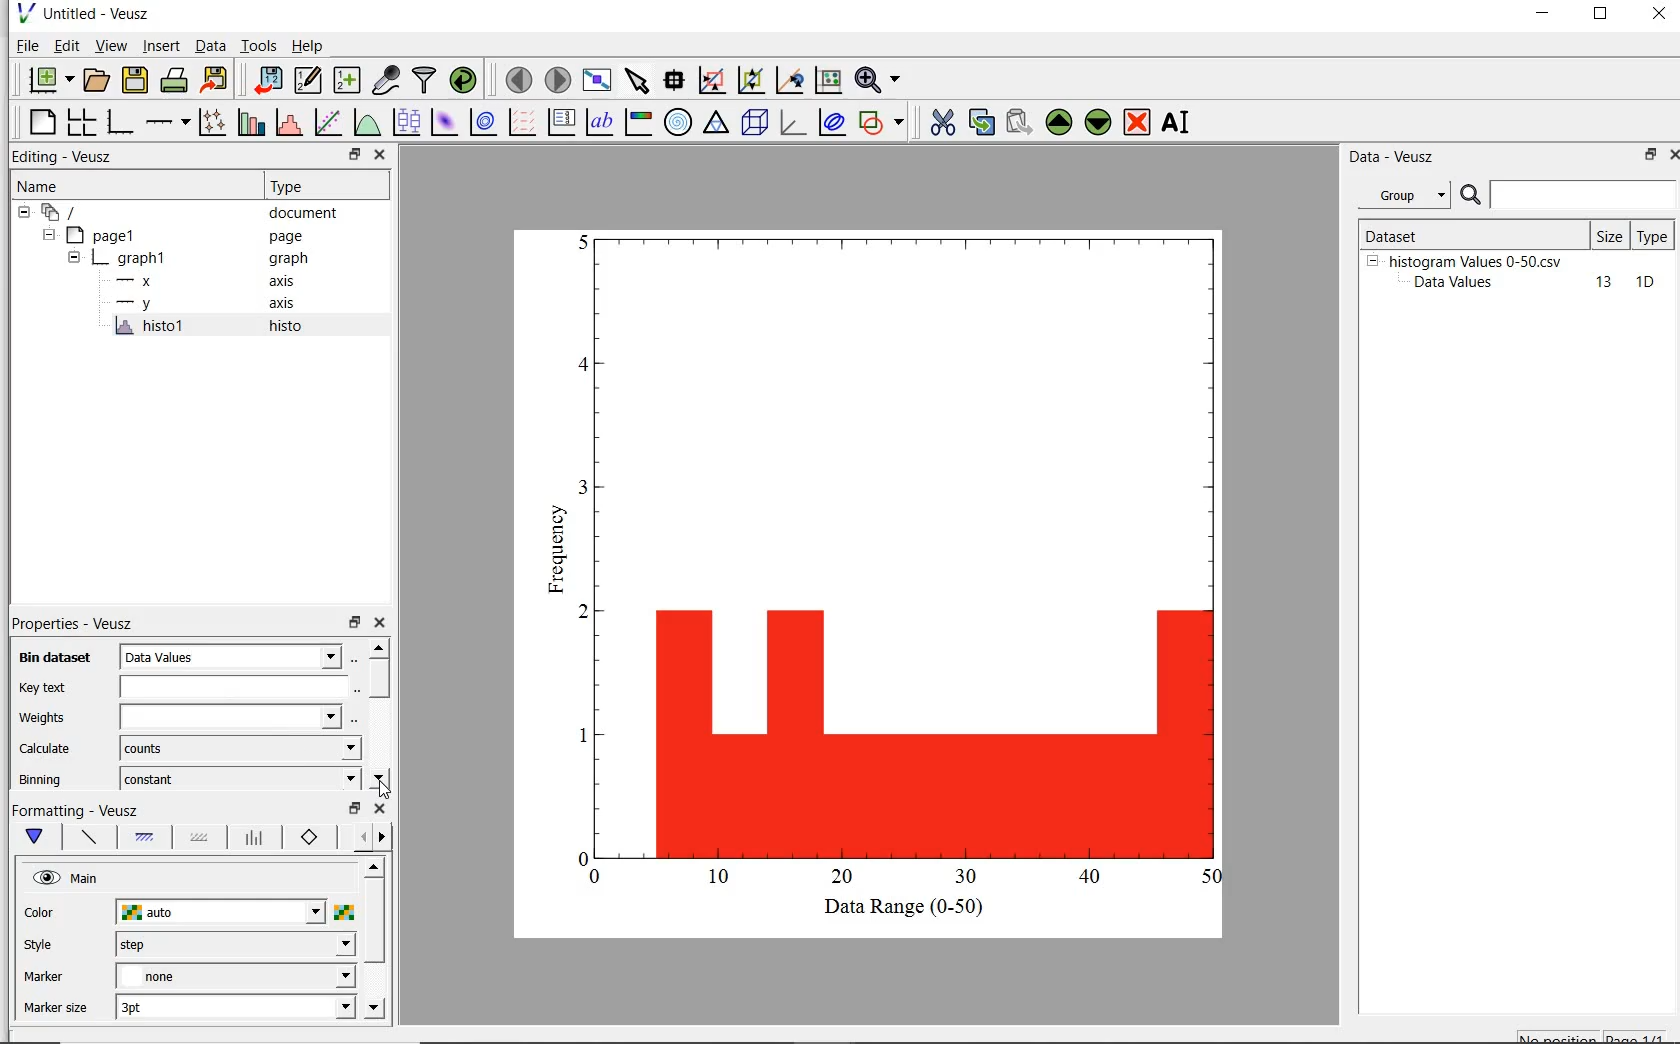 The image size is (1680, 1044). What do you see at coordinates (290, 259) in the screenshot?
I see `` at bounding box center [290, 259].